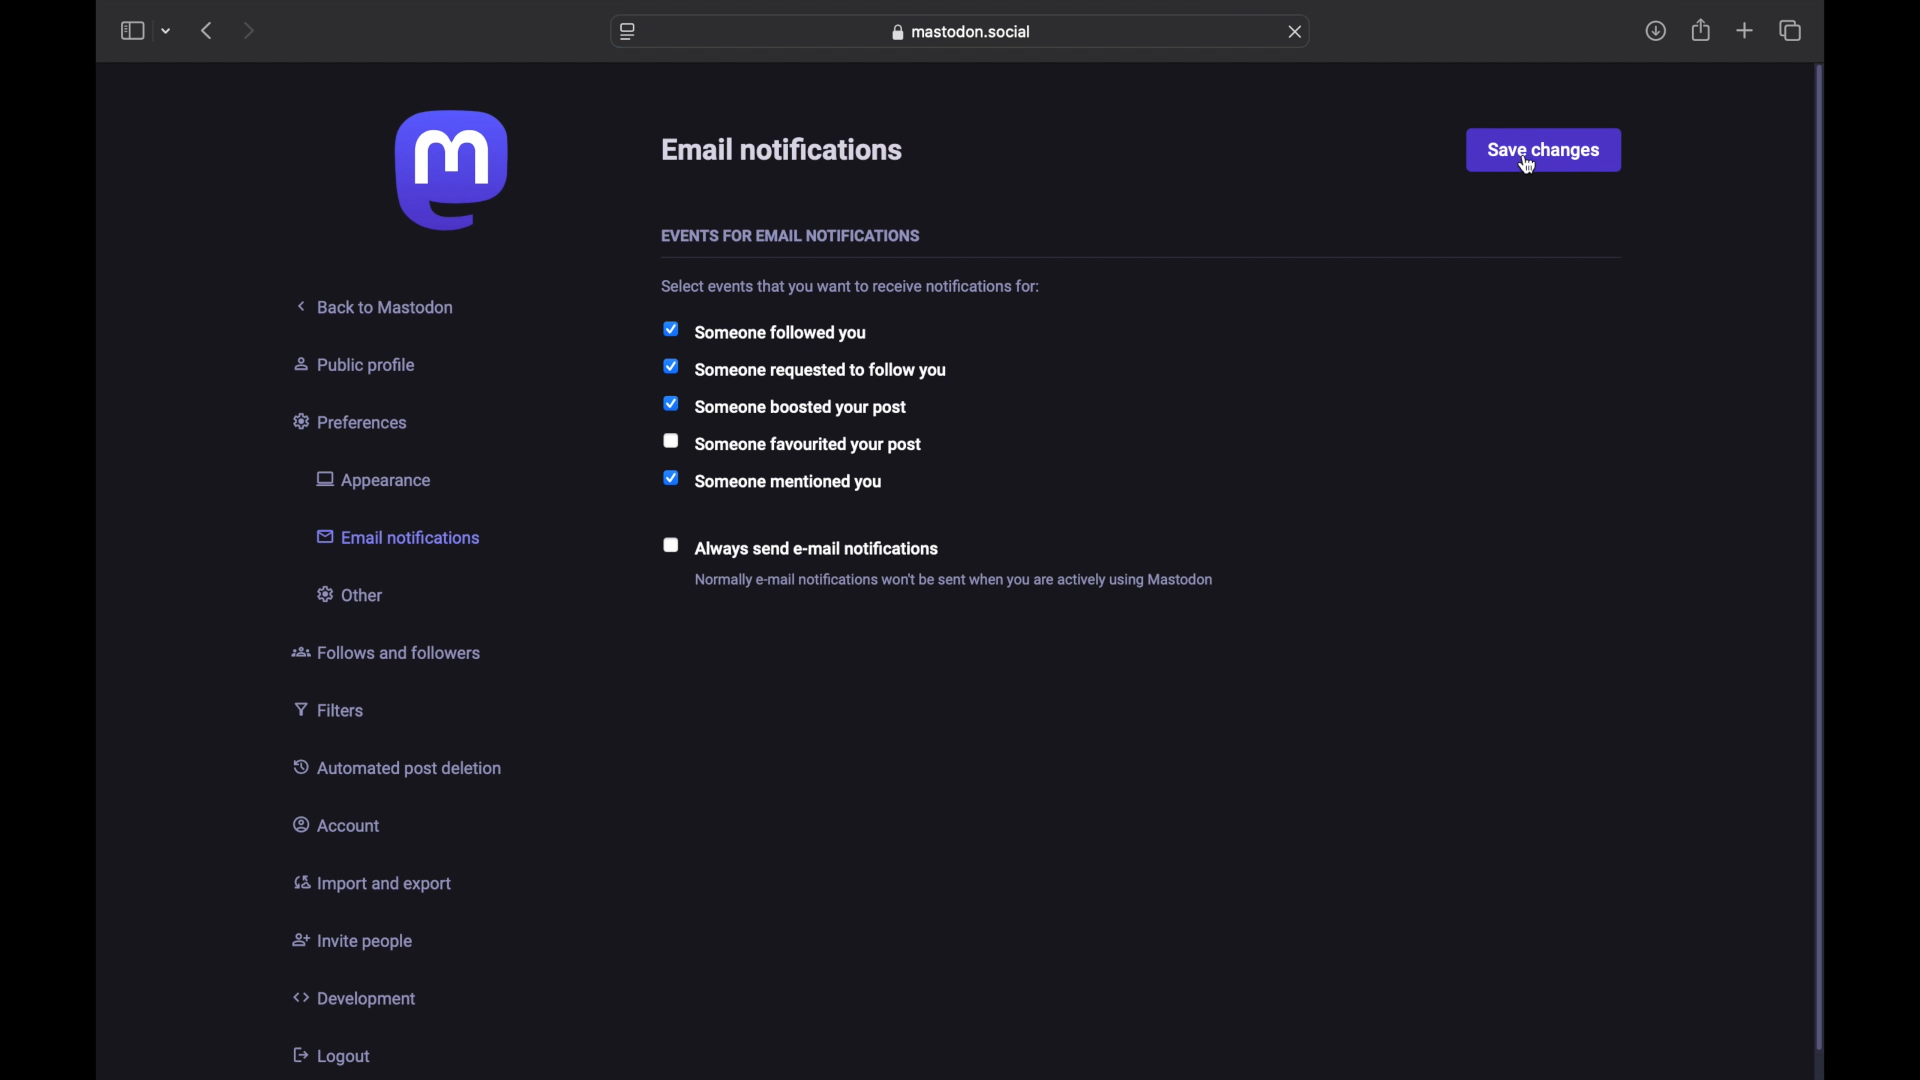 The image size is (1920, 1080). What do you see at coordinates (353, 420) in the screenshot?
I see `preferences` at bounding box center [353, 420].